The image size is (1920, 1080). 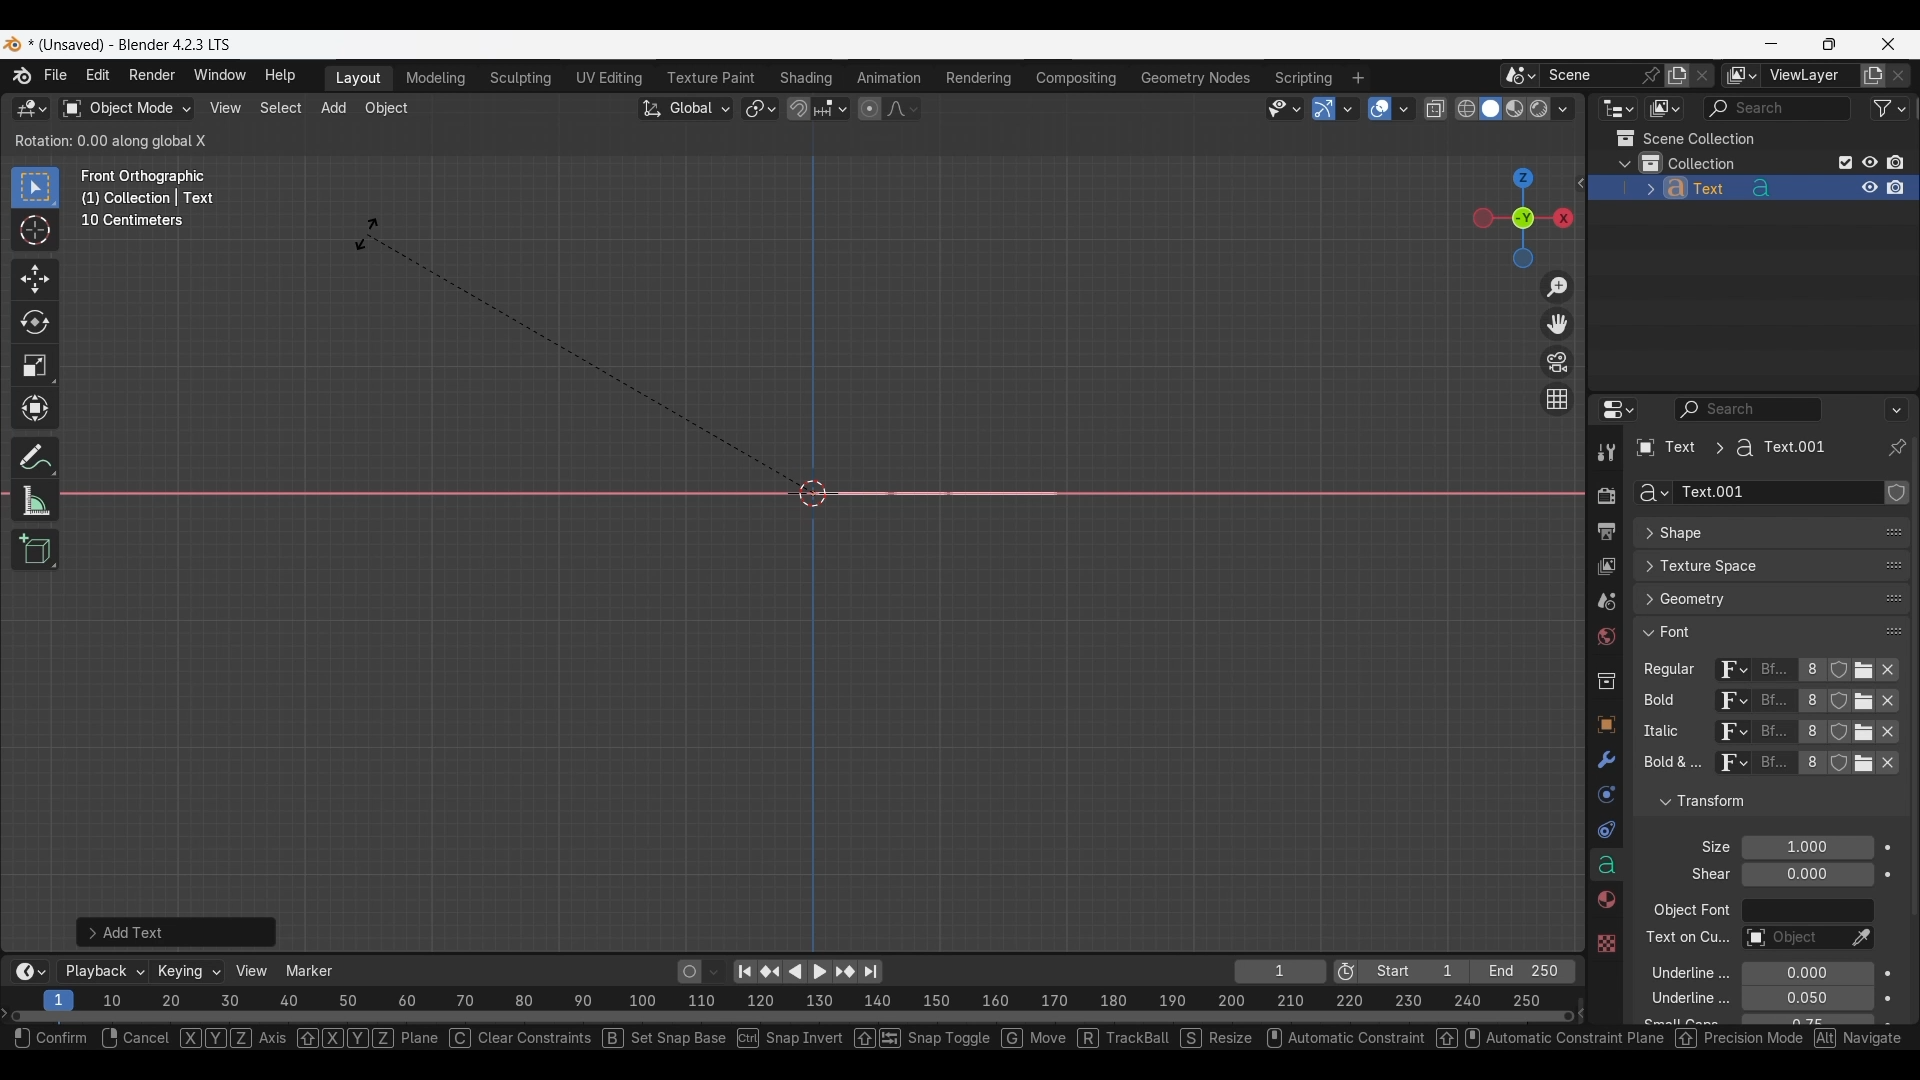 What do you see at coordinates (126, 109) in the screenshot?
I see `Sets the object interaction mode` at bounding box center [126, 109].